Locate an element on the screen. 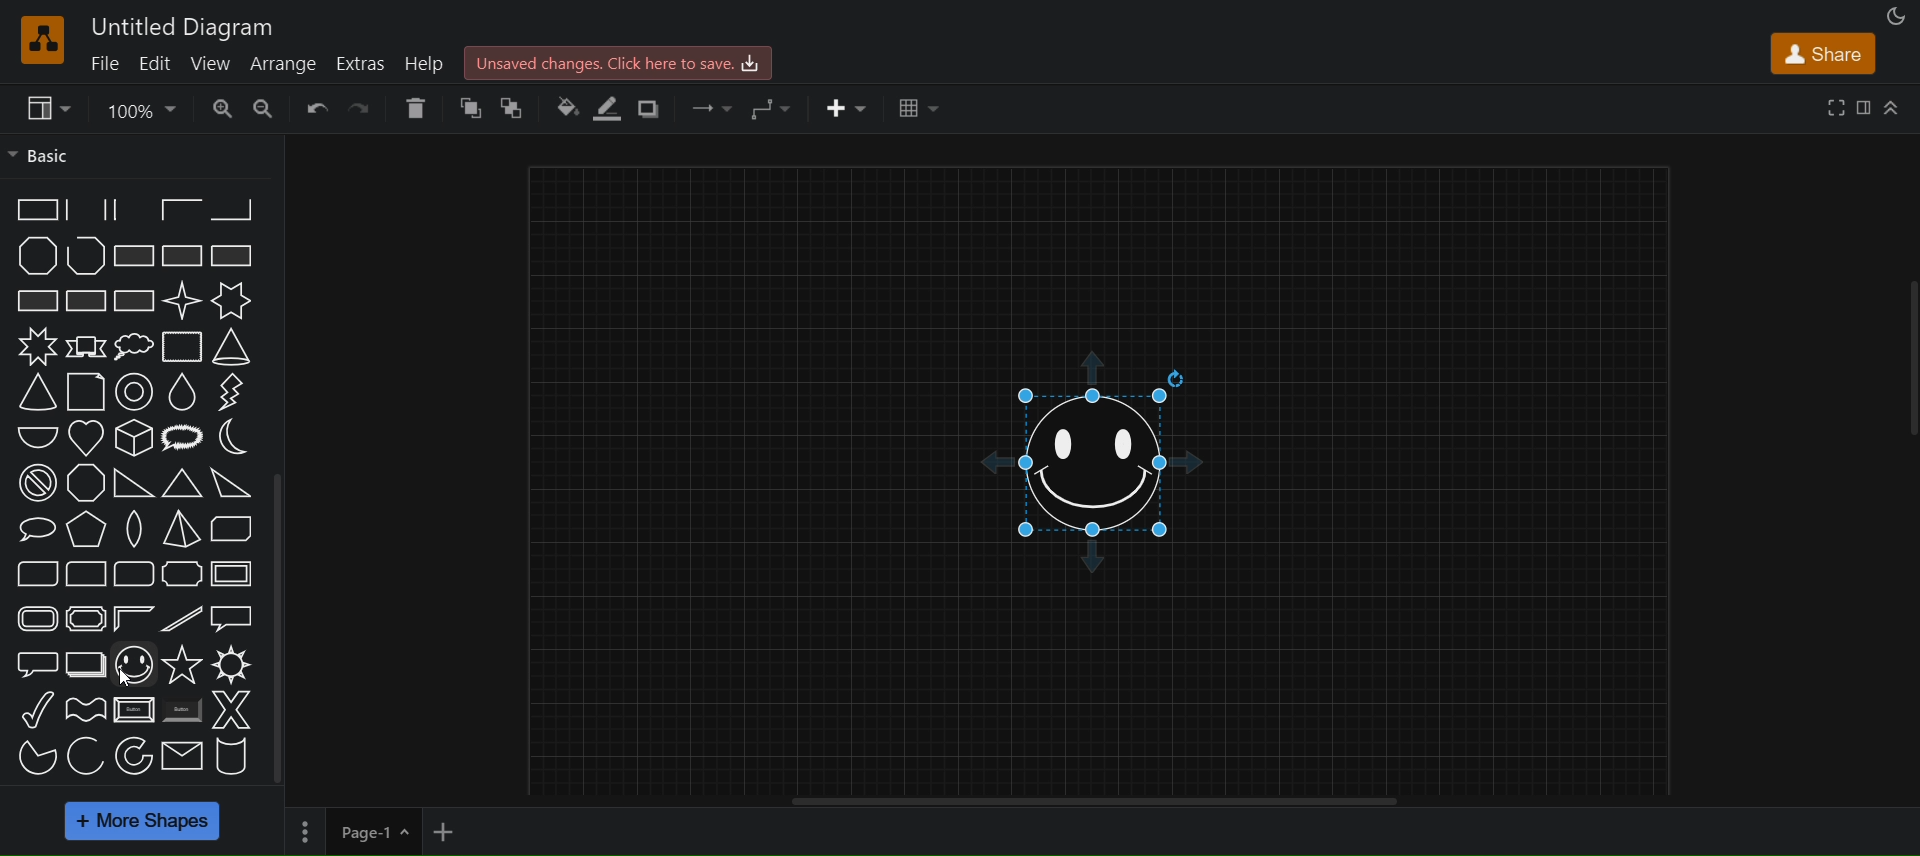 The height and width of the screenshot is (856, 1920). vertical scrollbar is located at coordinates (1908, 361).